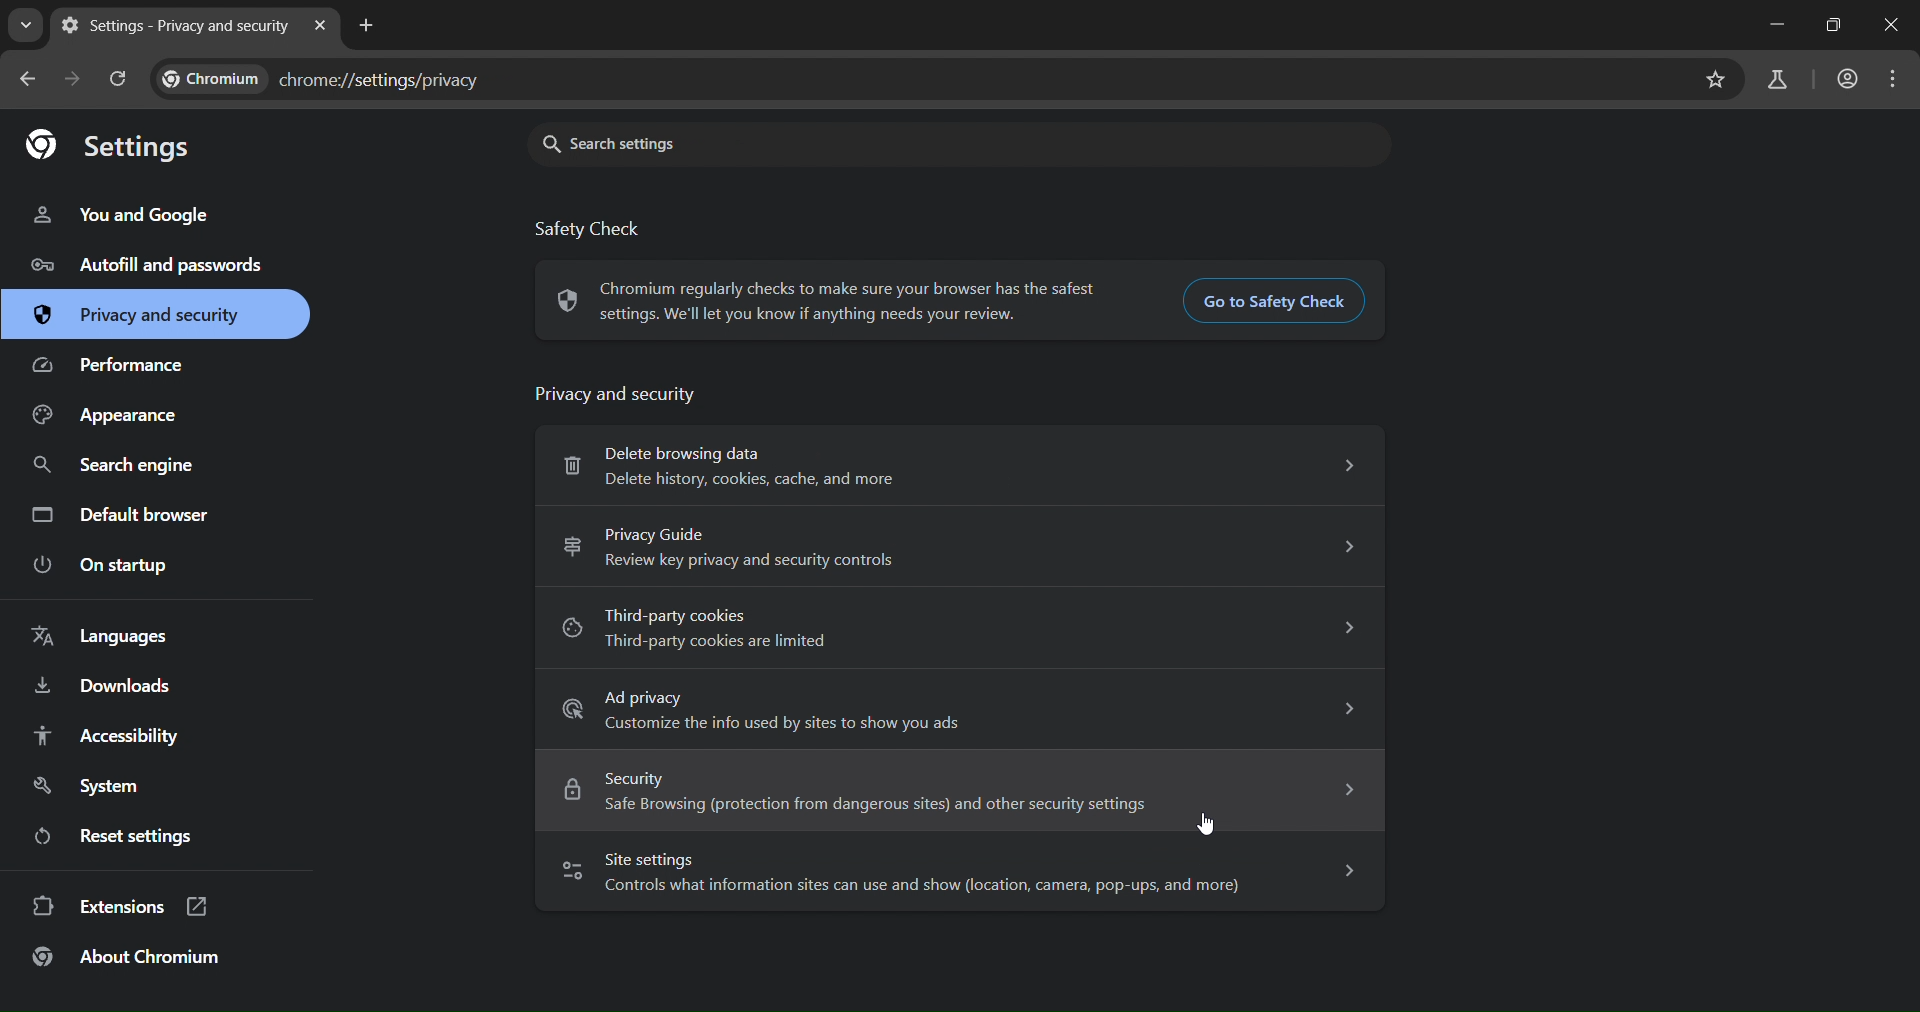 This screenshot has height=1012, width=1920. Describe the element at coordinates (92, 784) in the screenshot. I see `system` at that location.